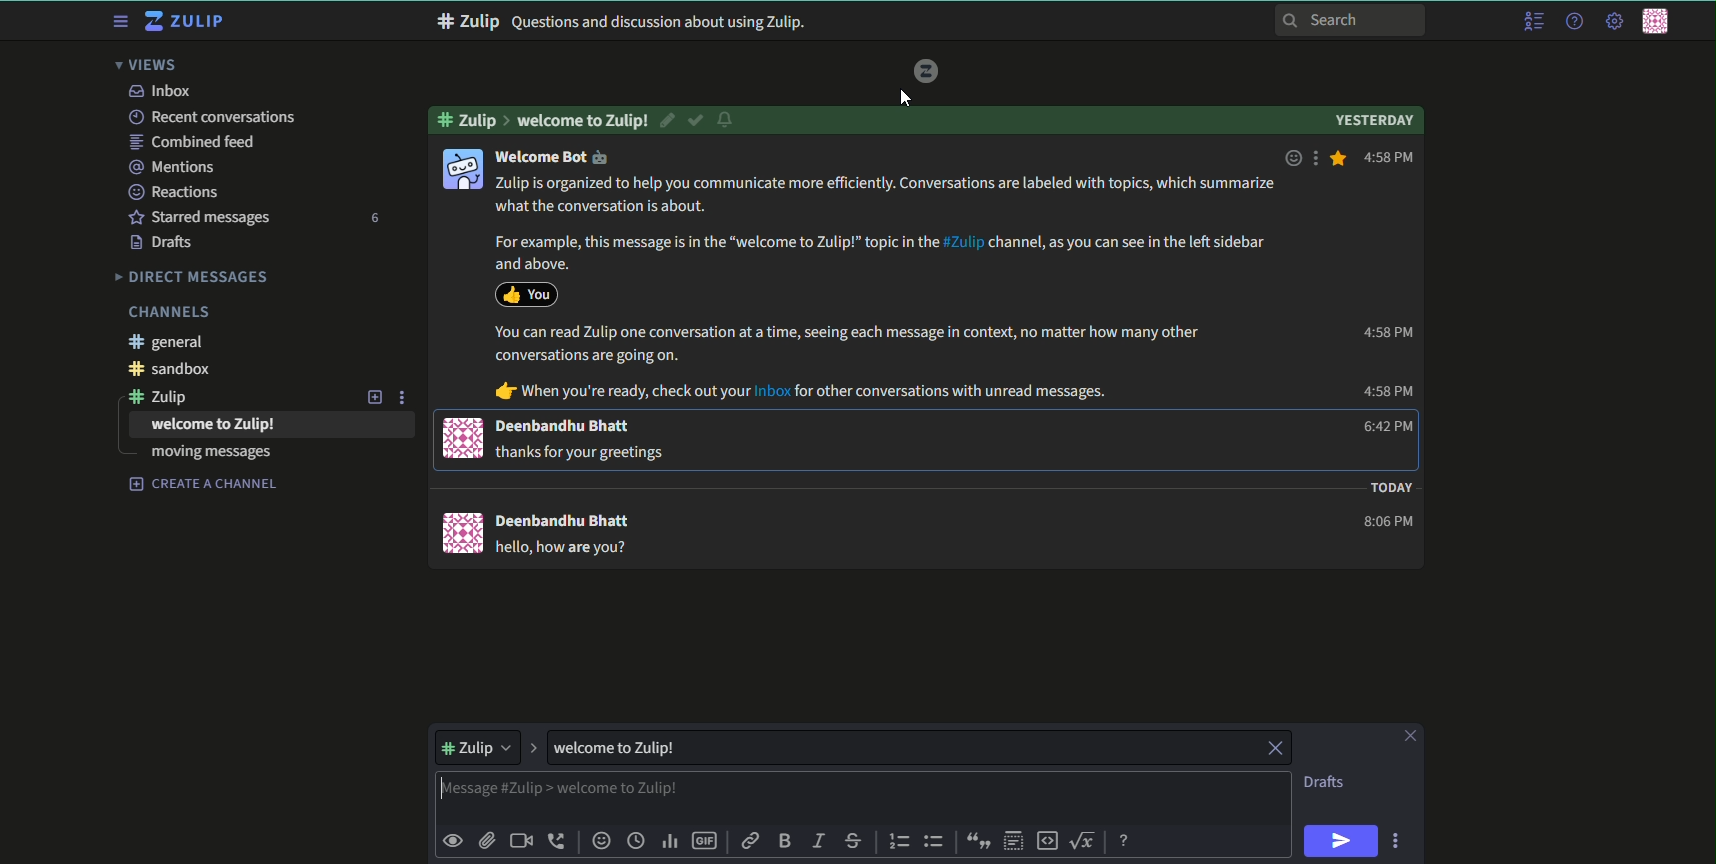  What do you see at coordinates (193, 276) in the screenshot?
I see `Direct messages` at bounding box center [193, 276].